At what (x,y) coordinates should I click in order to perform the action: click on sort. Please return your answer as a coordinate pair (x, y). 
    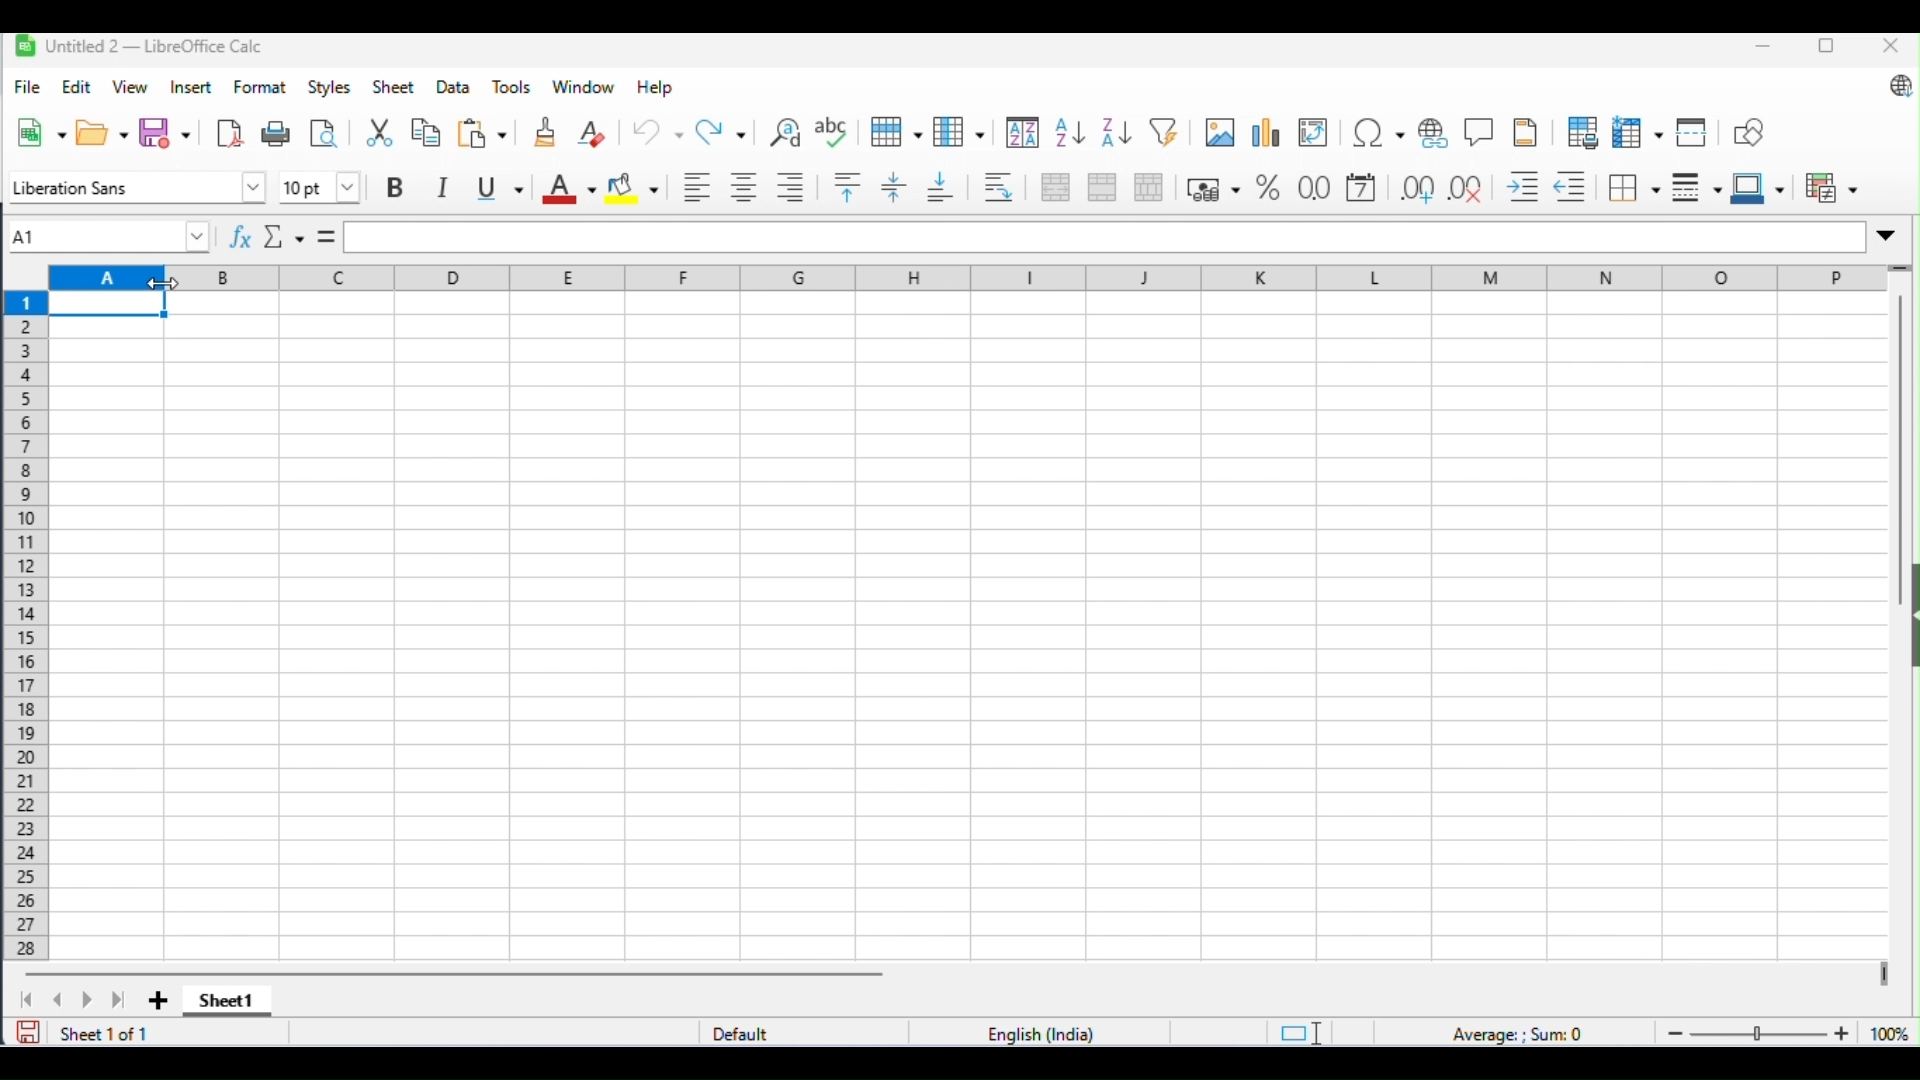
    Looking at the image, I should click on (1021, 133).